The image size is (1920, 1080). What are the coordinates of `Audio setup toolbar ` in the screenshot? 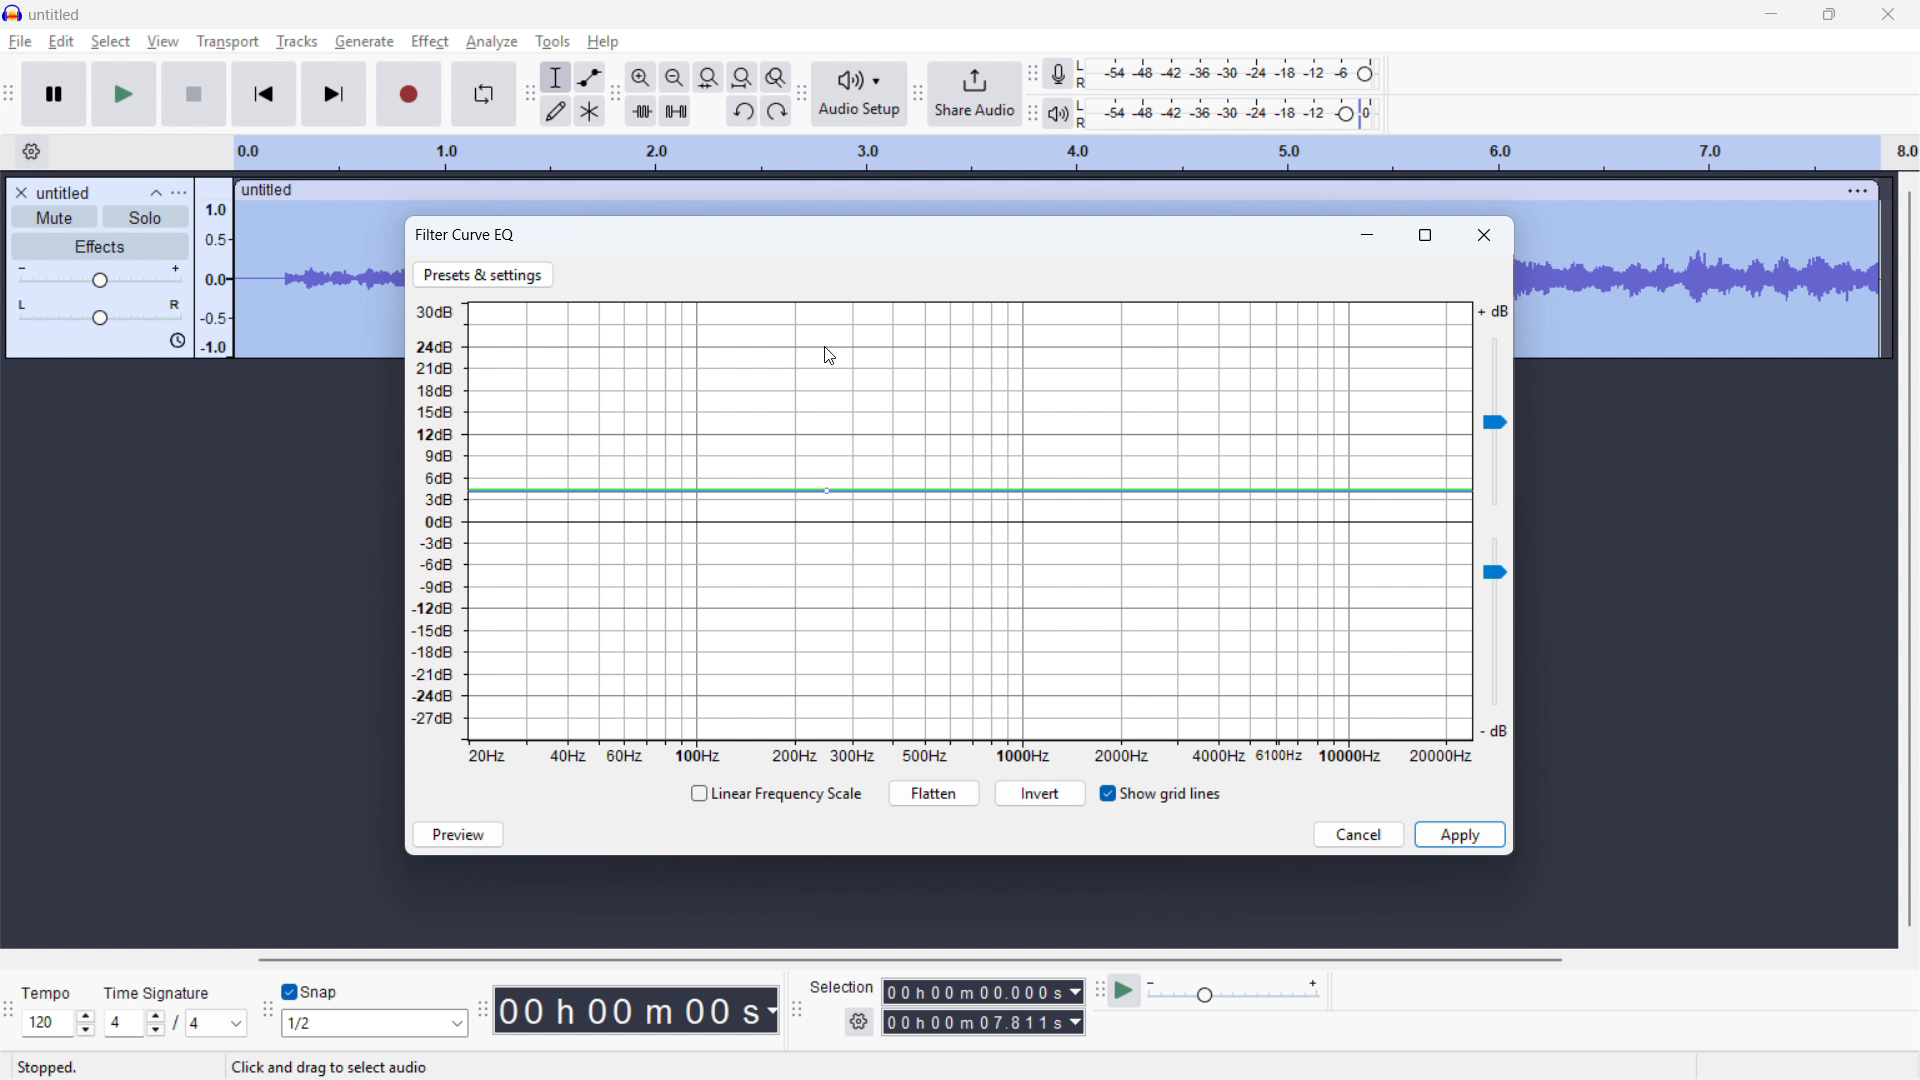 It's located at (802, 95).